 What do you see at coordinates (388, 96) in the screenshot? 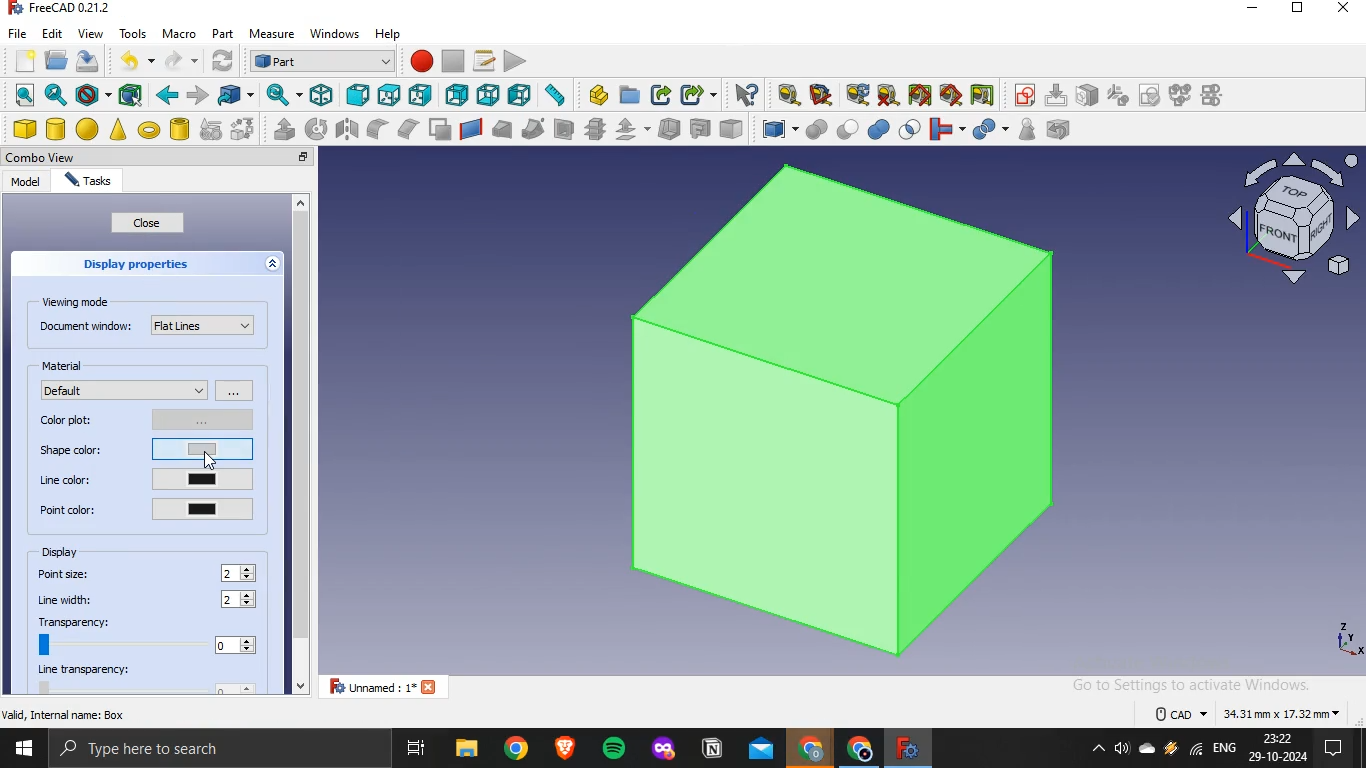
I see `top` at bounding box center [388, 96].